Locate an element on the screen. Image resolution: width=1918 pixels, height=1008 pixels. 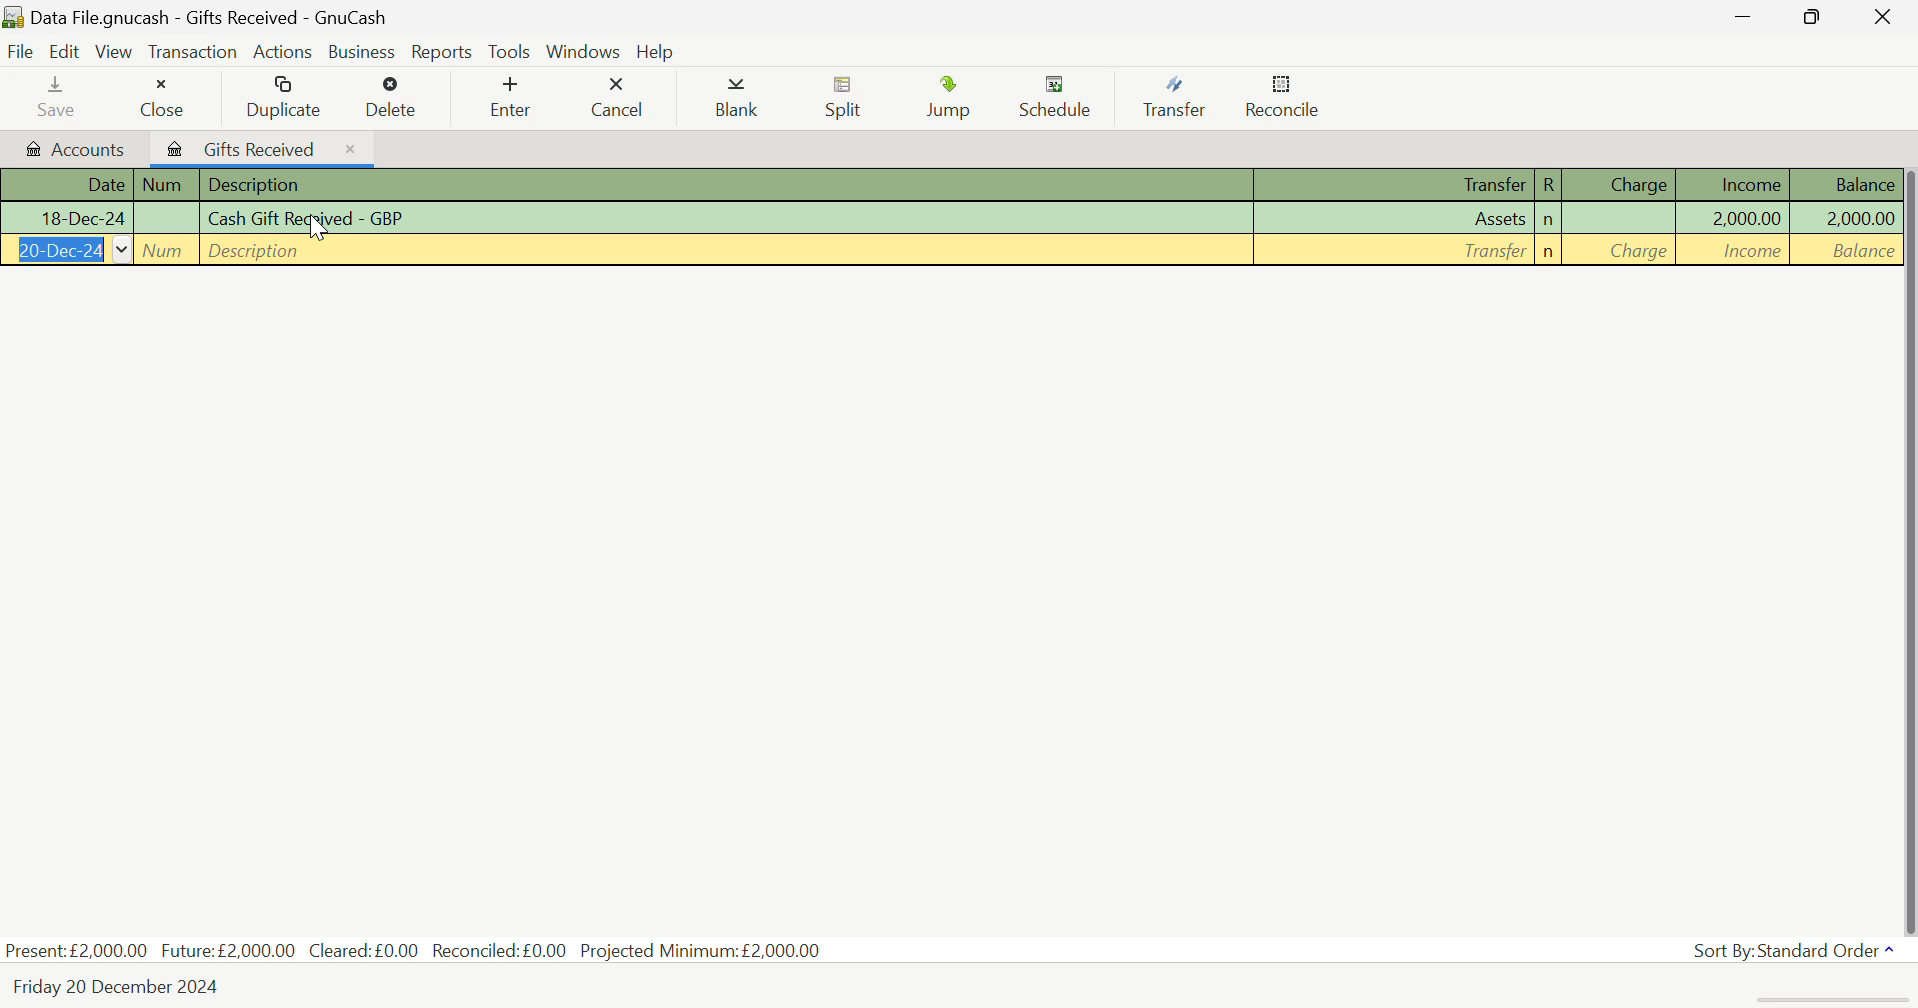
Num is located at coordinates (167, 185).